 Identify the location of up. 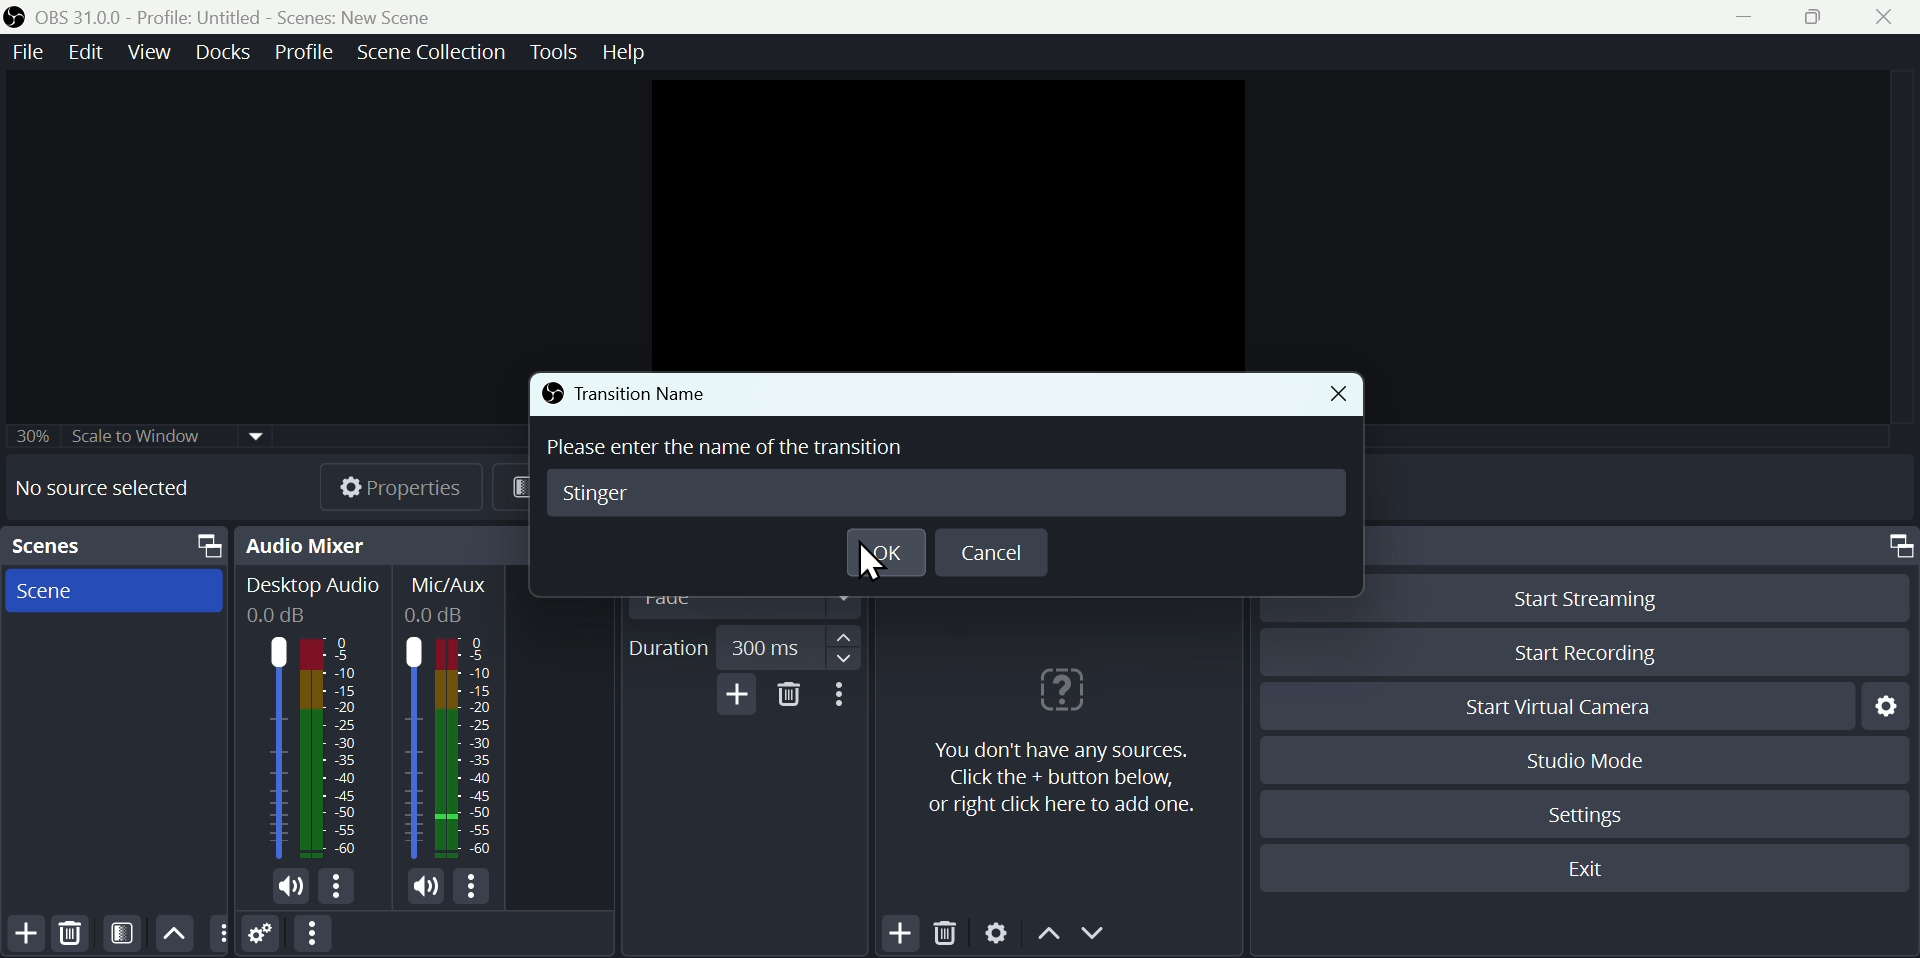
(1050, 939).